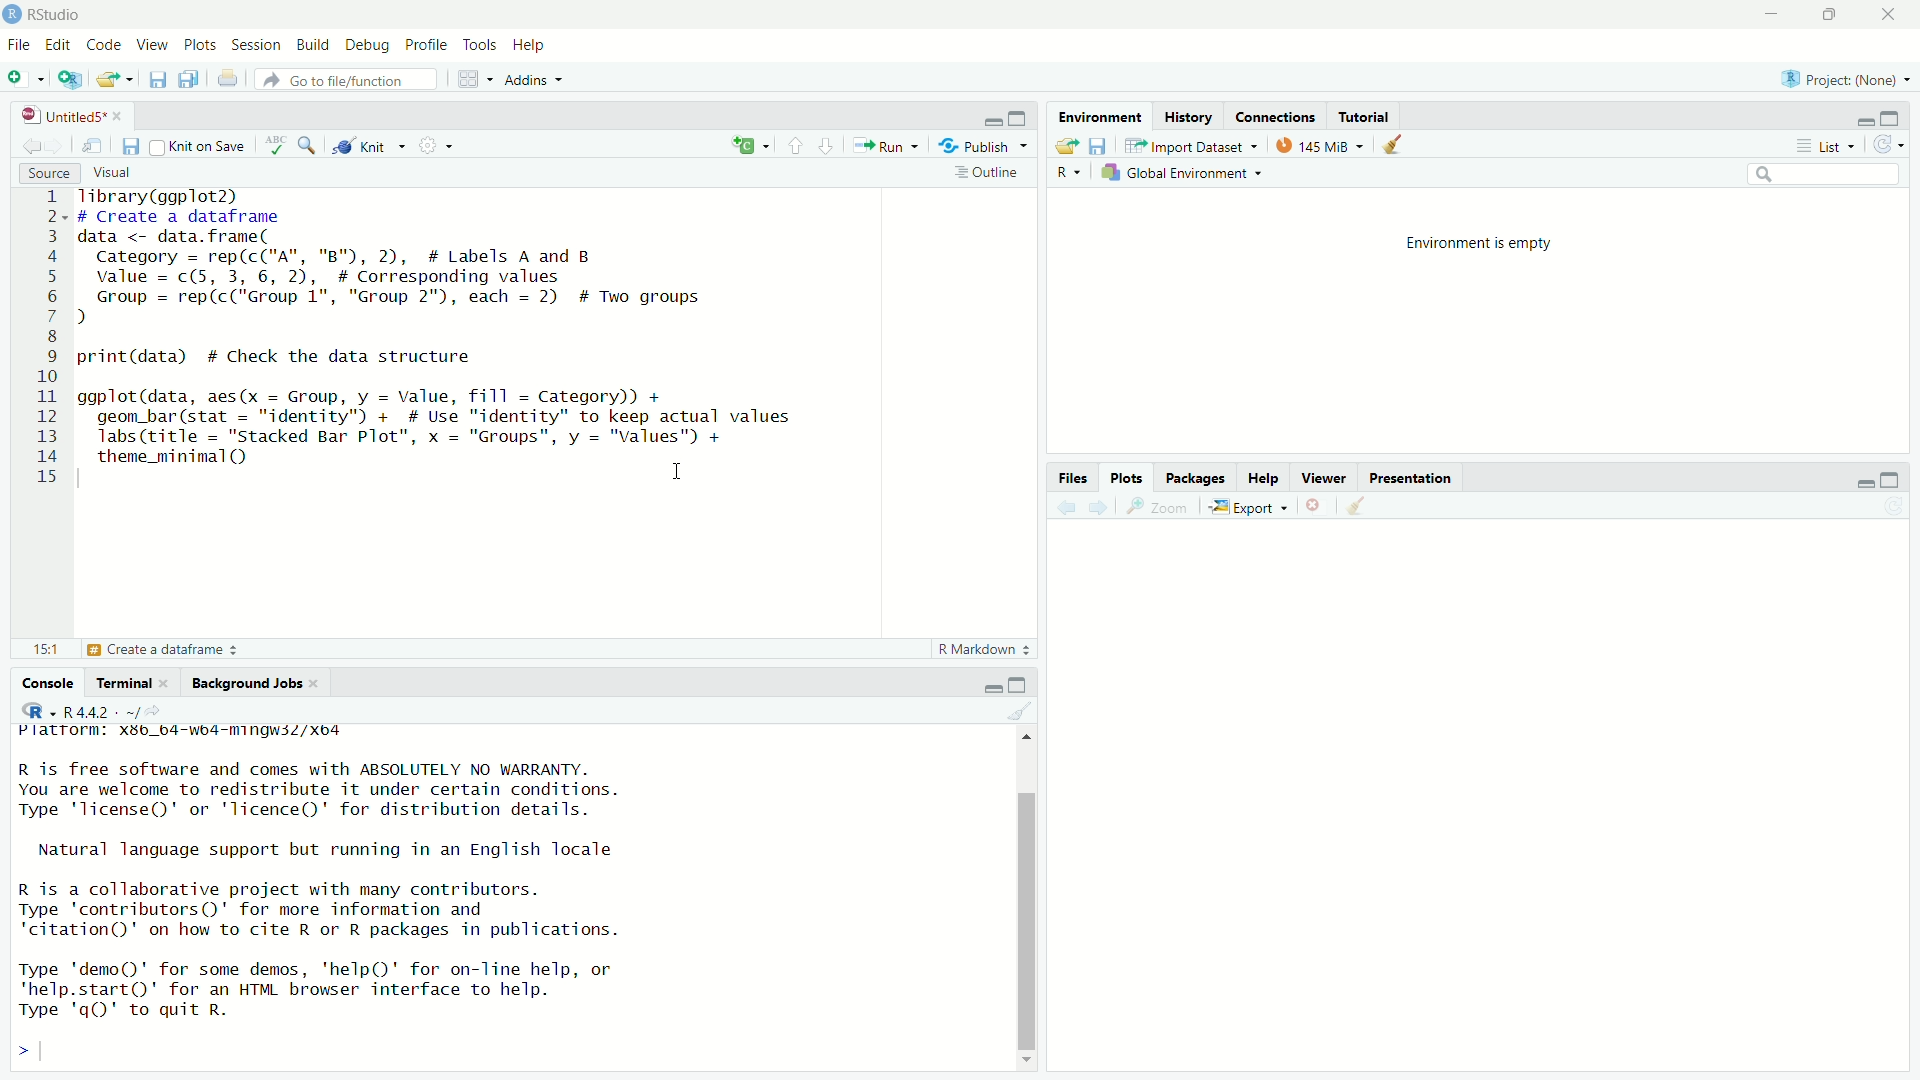 The height and width of the screenshot is (1080, 1920). Describe the element at coordinates (1411, 478) in the screenshot. I see `Presentation` at that location.